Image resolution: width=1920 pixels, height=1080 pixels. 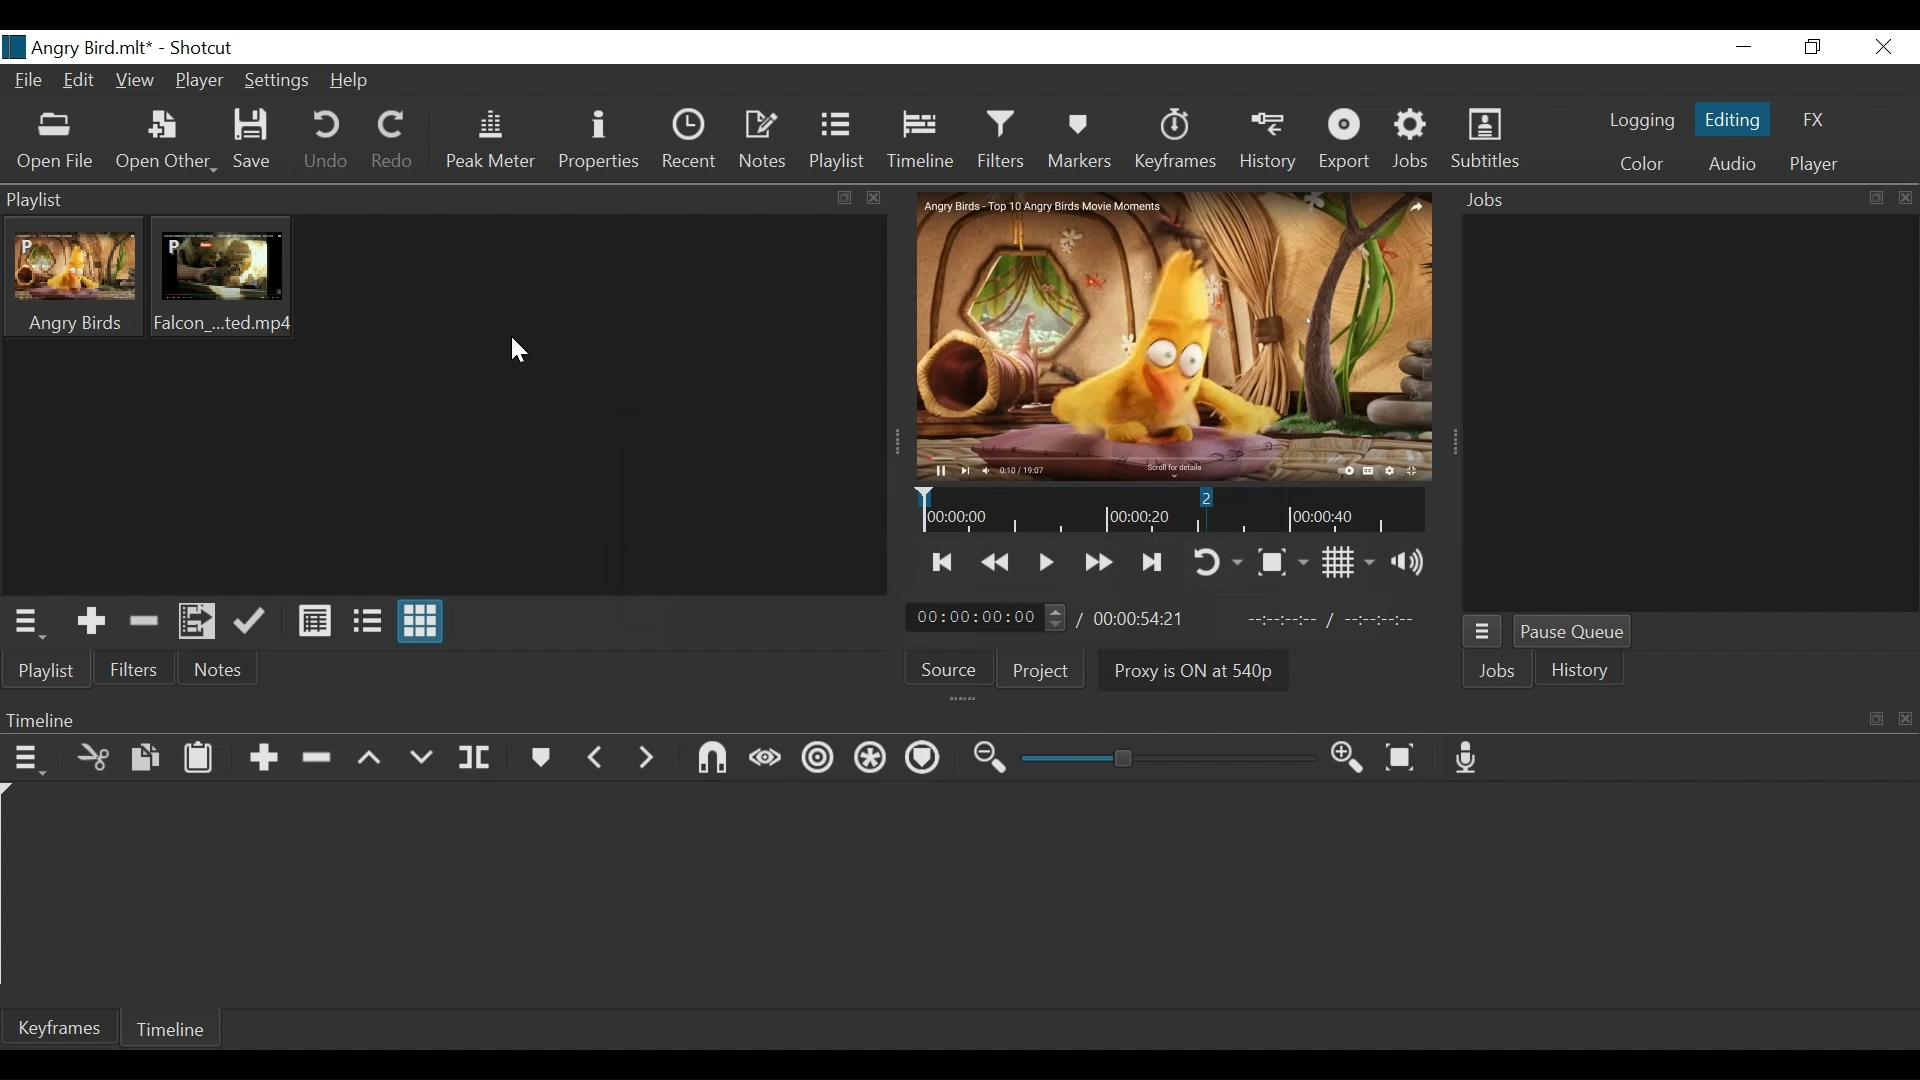 I want to click on Total Duration, so click(x=1141, y=619).